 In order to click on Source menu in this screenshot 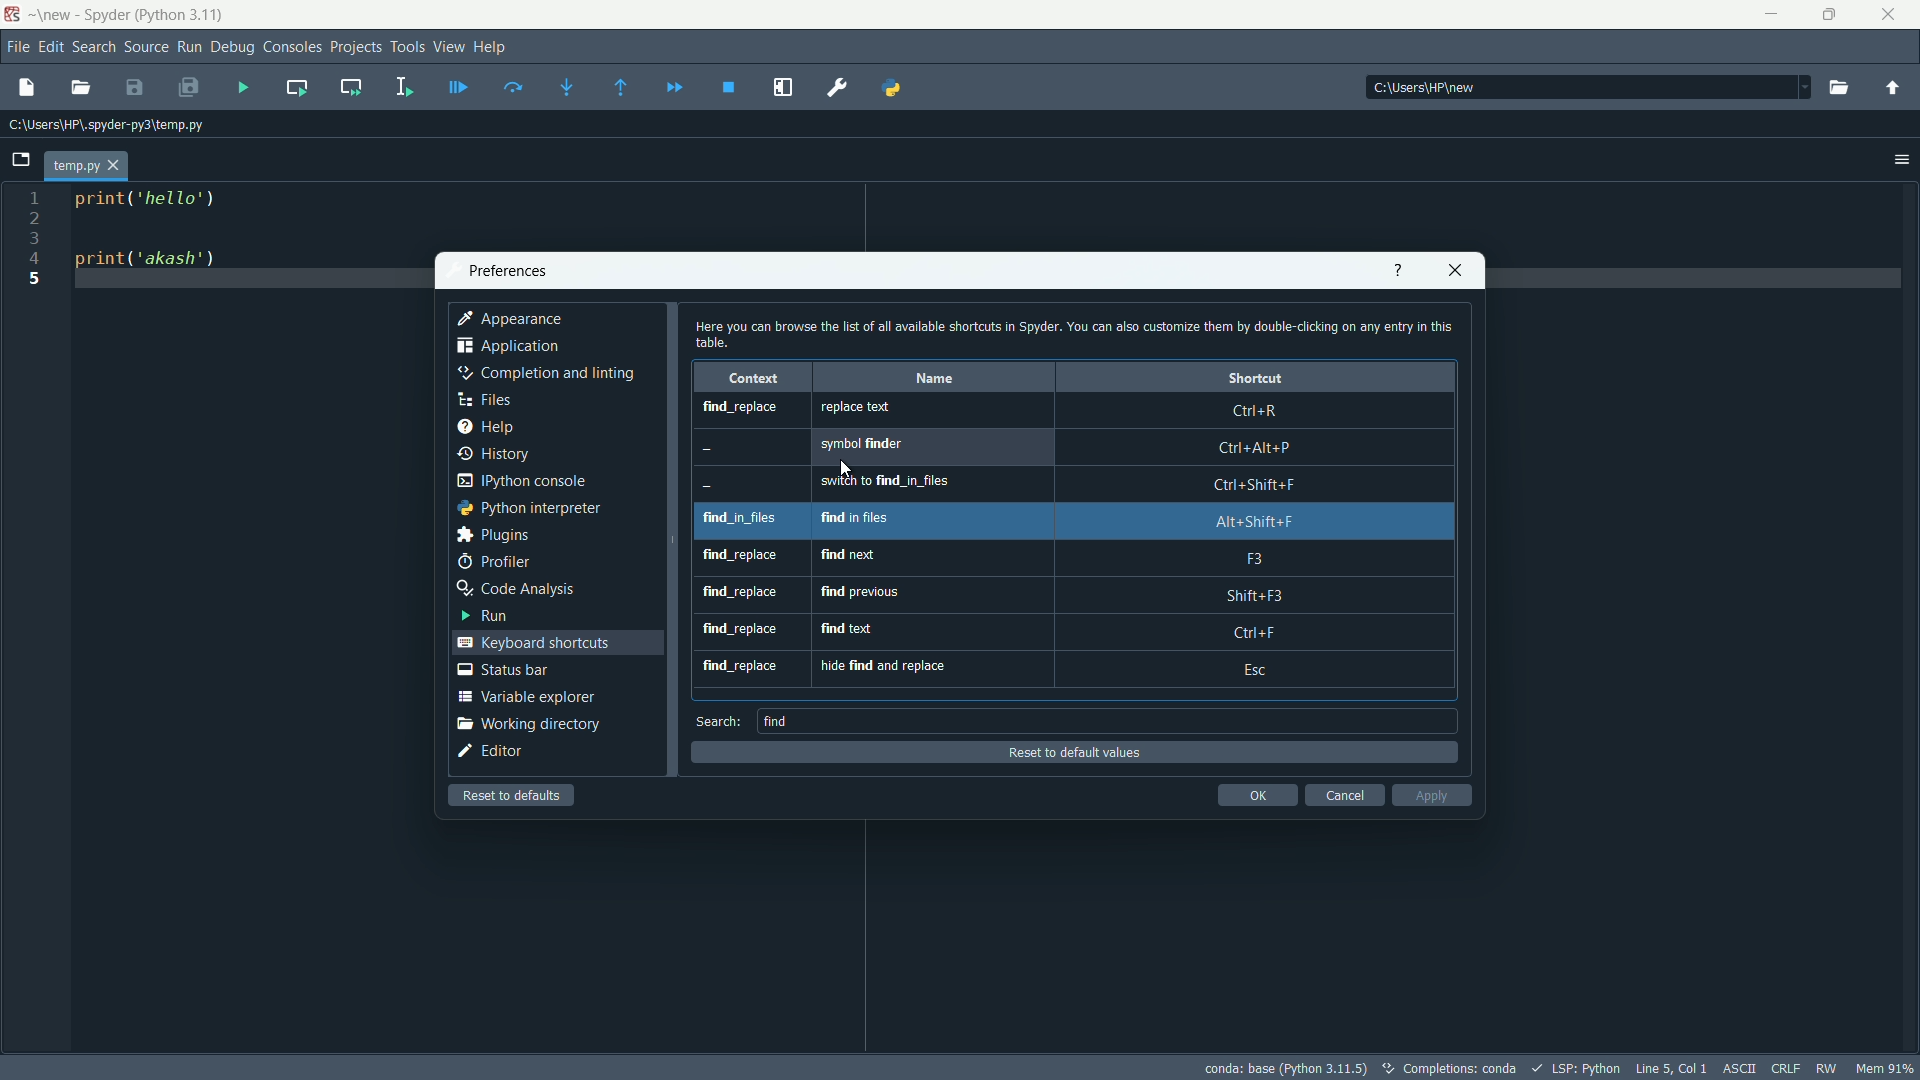, I will do `click(147, 45)`.